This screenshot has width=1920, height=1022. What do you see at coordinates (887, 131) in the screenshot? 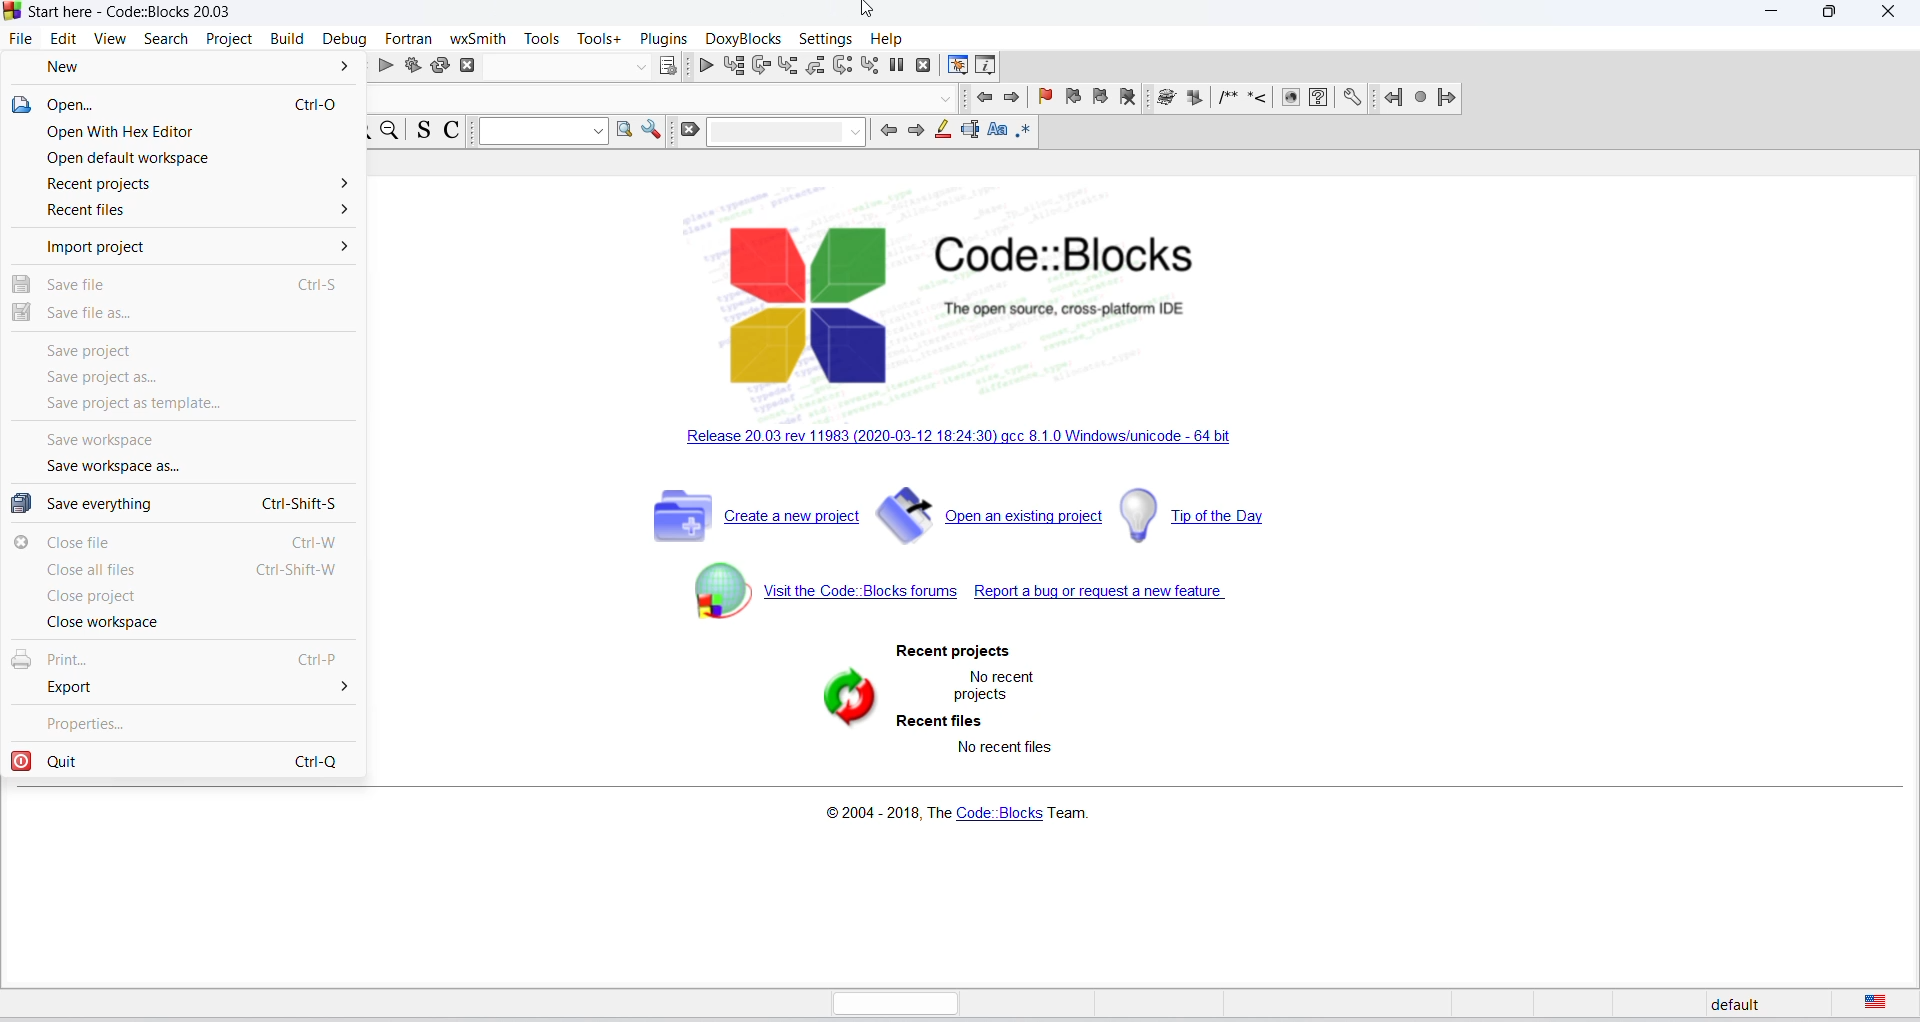
I see `previous` at bounding box center [887, 131].